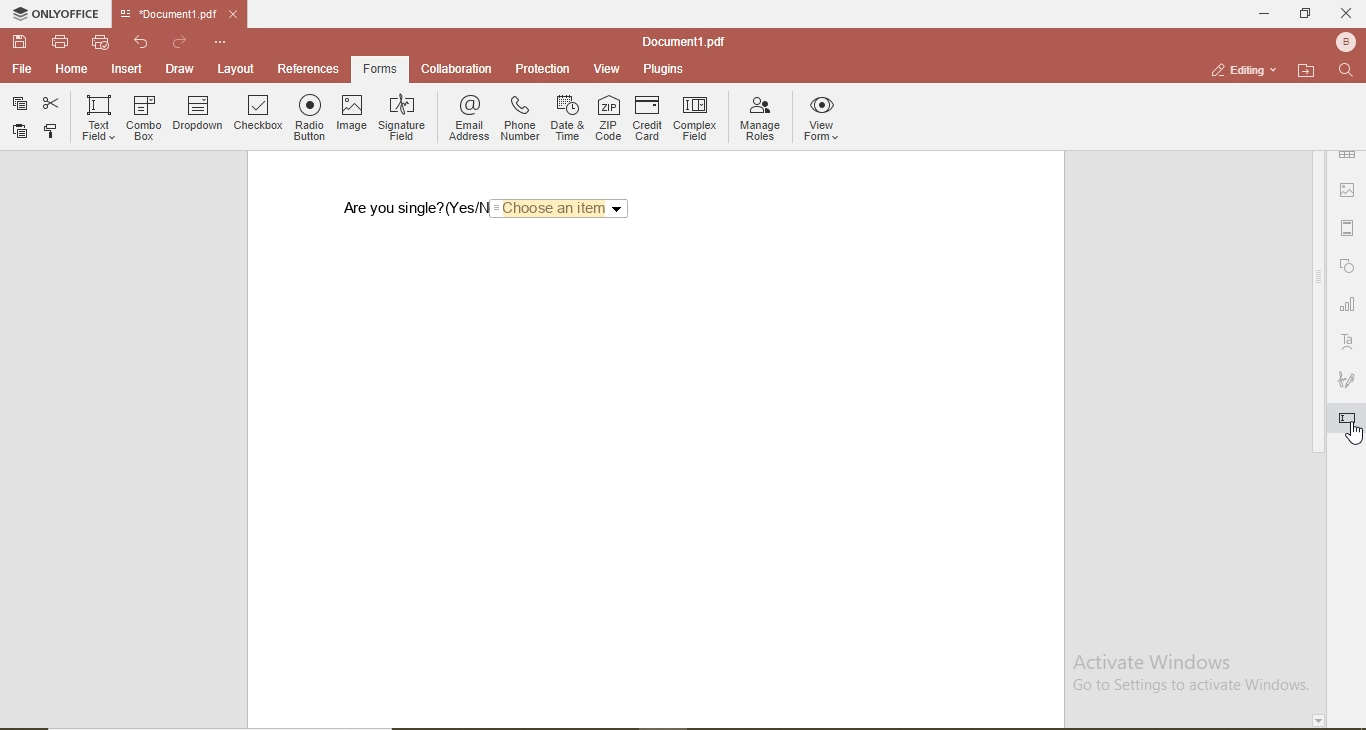  I want to click on ZIP code, so click(608, 118).